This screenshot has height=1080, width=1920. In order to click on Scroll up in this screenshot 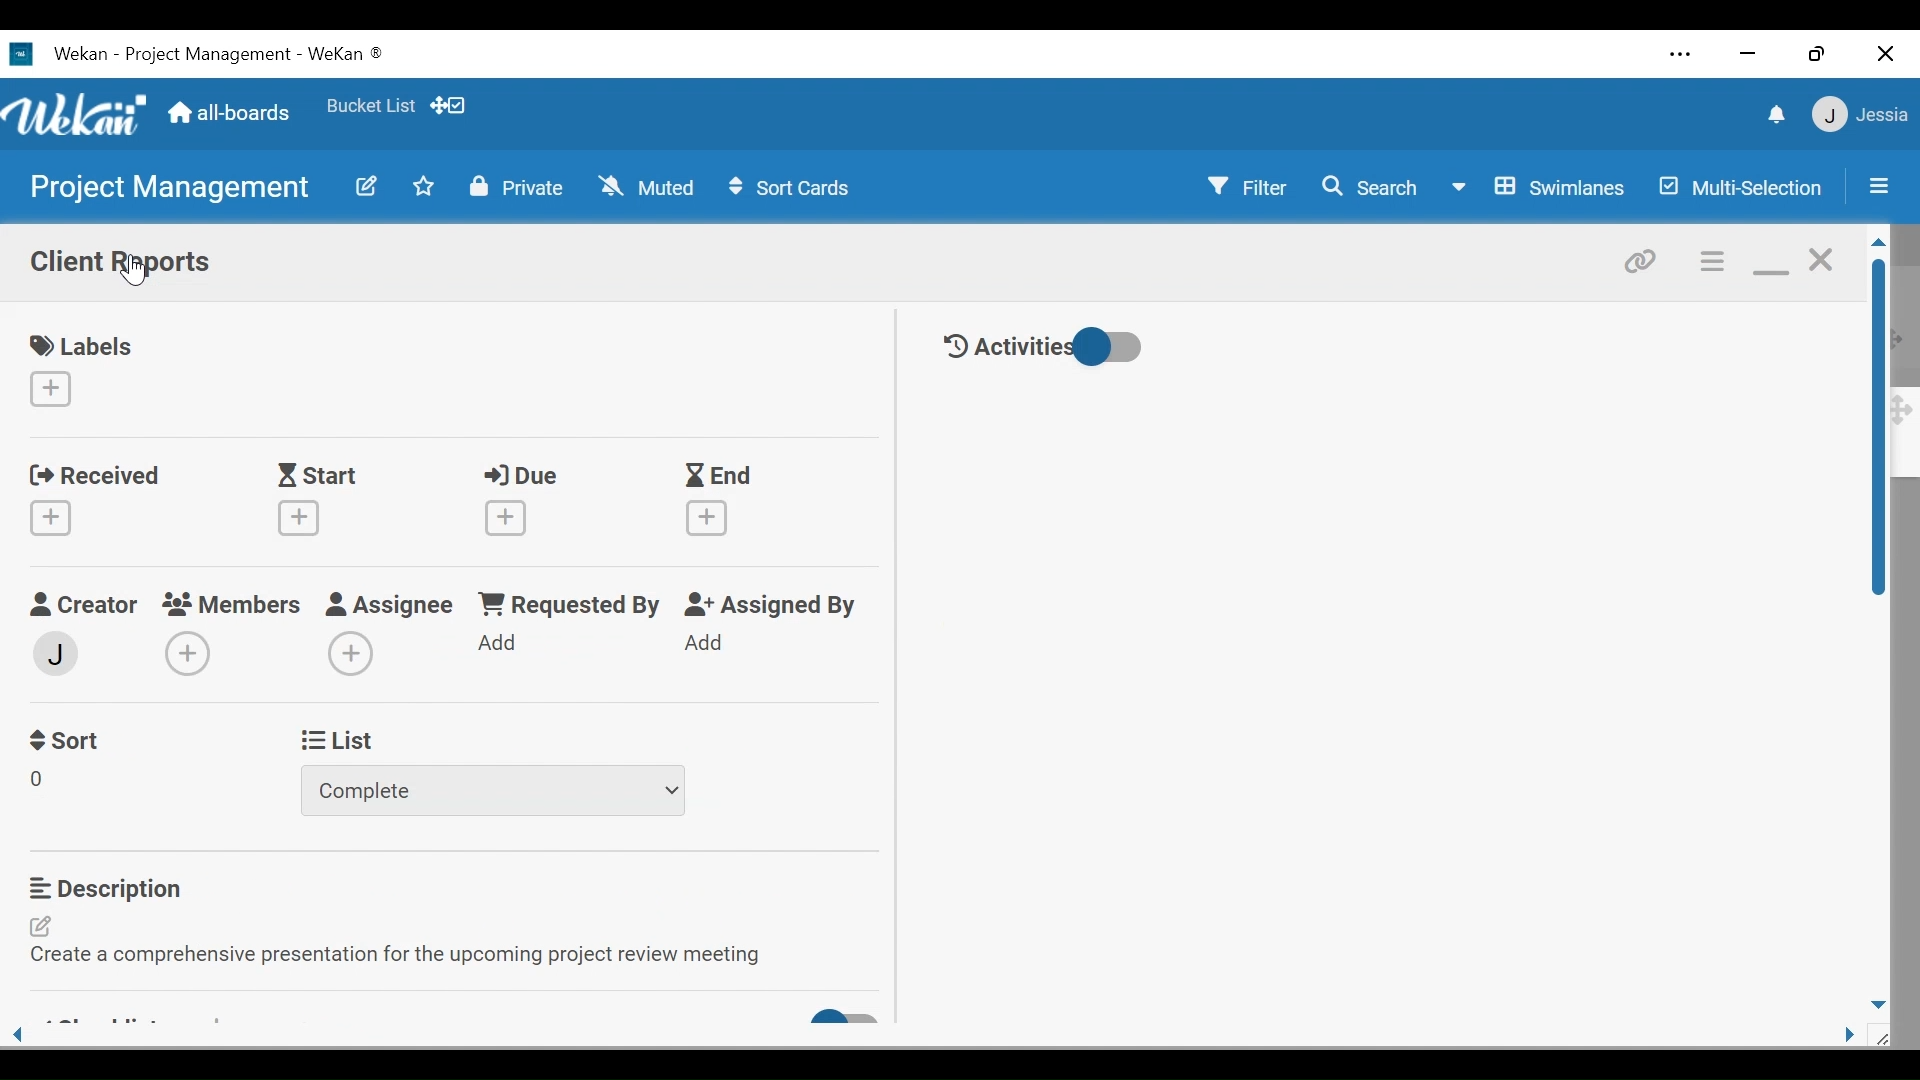, I will do `click(1876, 242)`.